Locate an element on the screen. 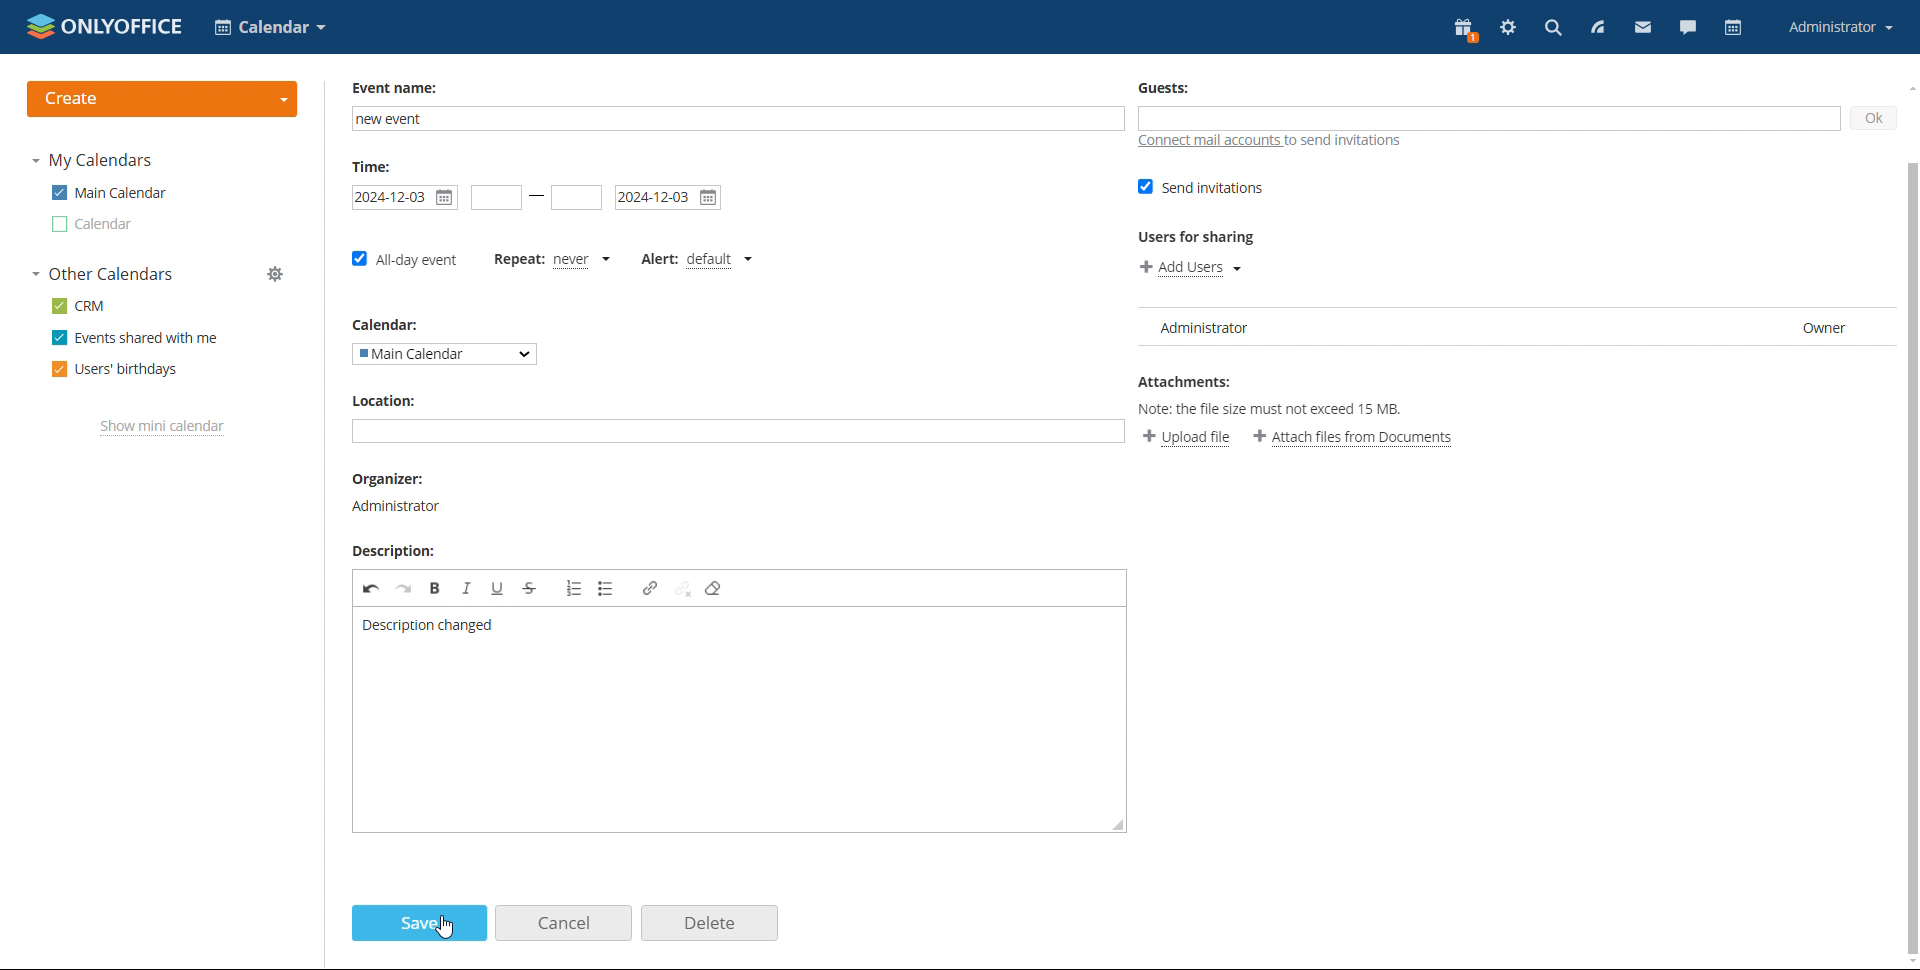 The height and width of the screenshot is (970, 1920). feed is located at coordinates (1595, 28).